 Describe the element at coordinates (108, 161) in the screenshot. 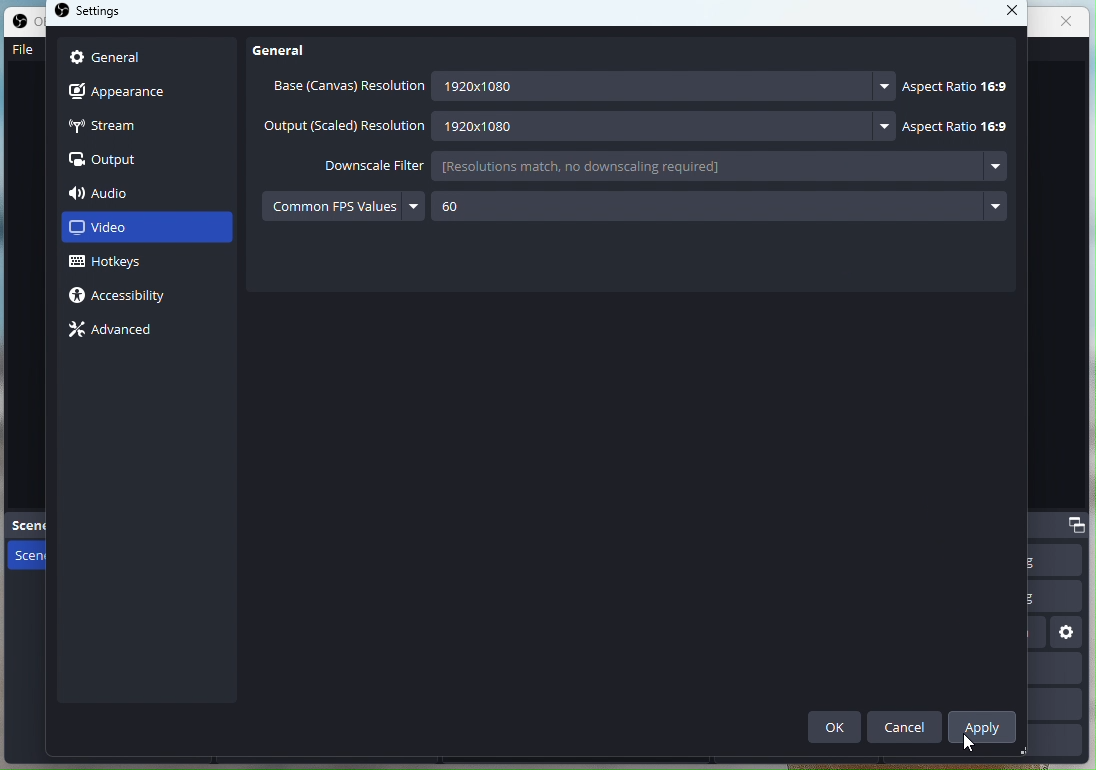

I see `output` at that location.